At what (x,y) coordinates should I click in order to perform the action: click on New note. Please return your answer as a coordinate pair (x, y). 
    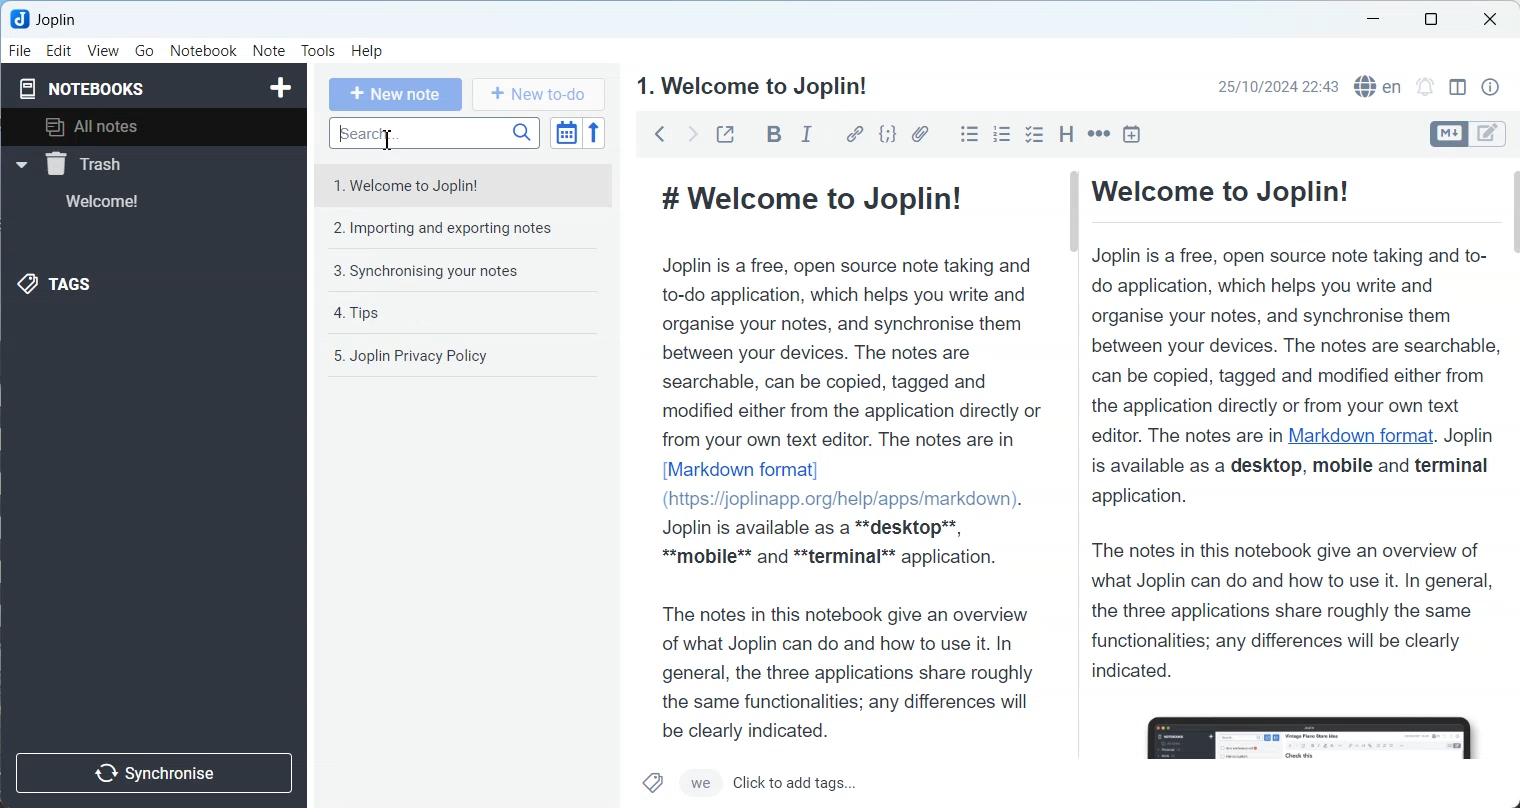
    Looking at the image, I should click on (396, 95).